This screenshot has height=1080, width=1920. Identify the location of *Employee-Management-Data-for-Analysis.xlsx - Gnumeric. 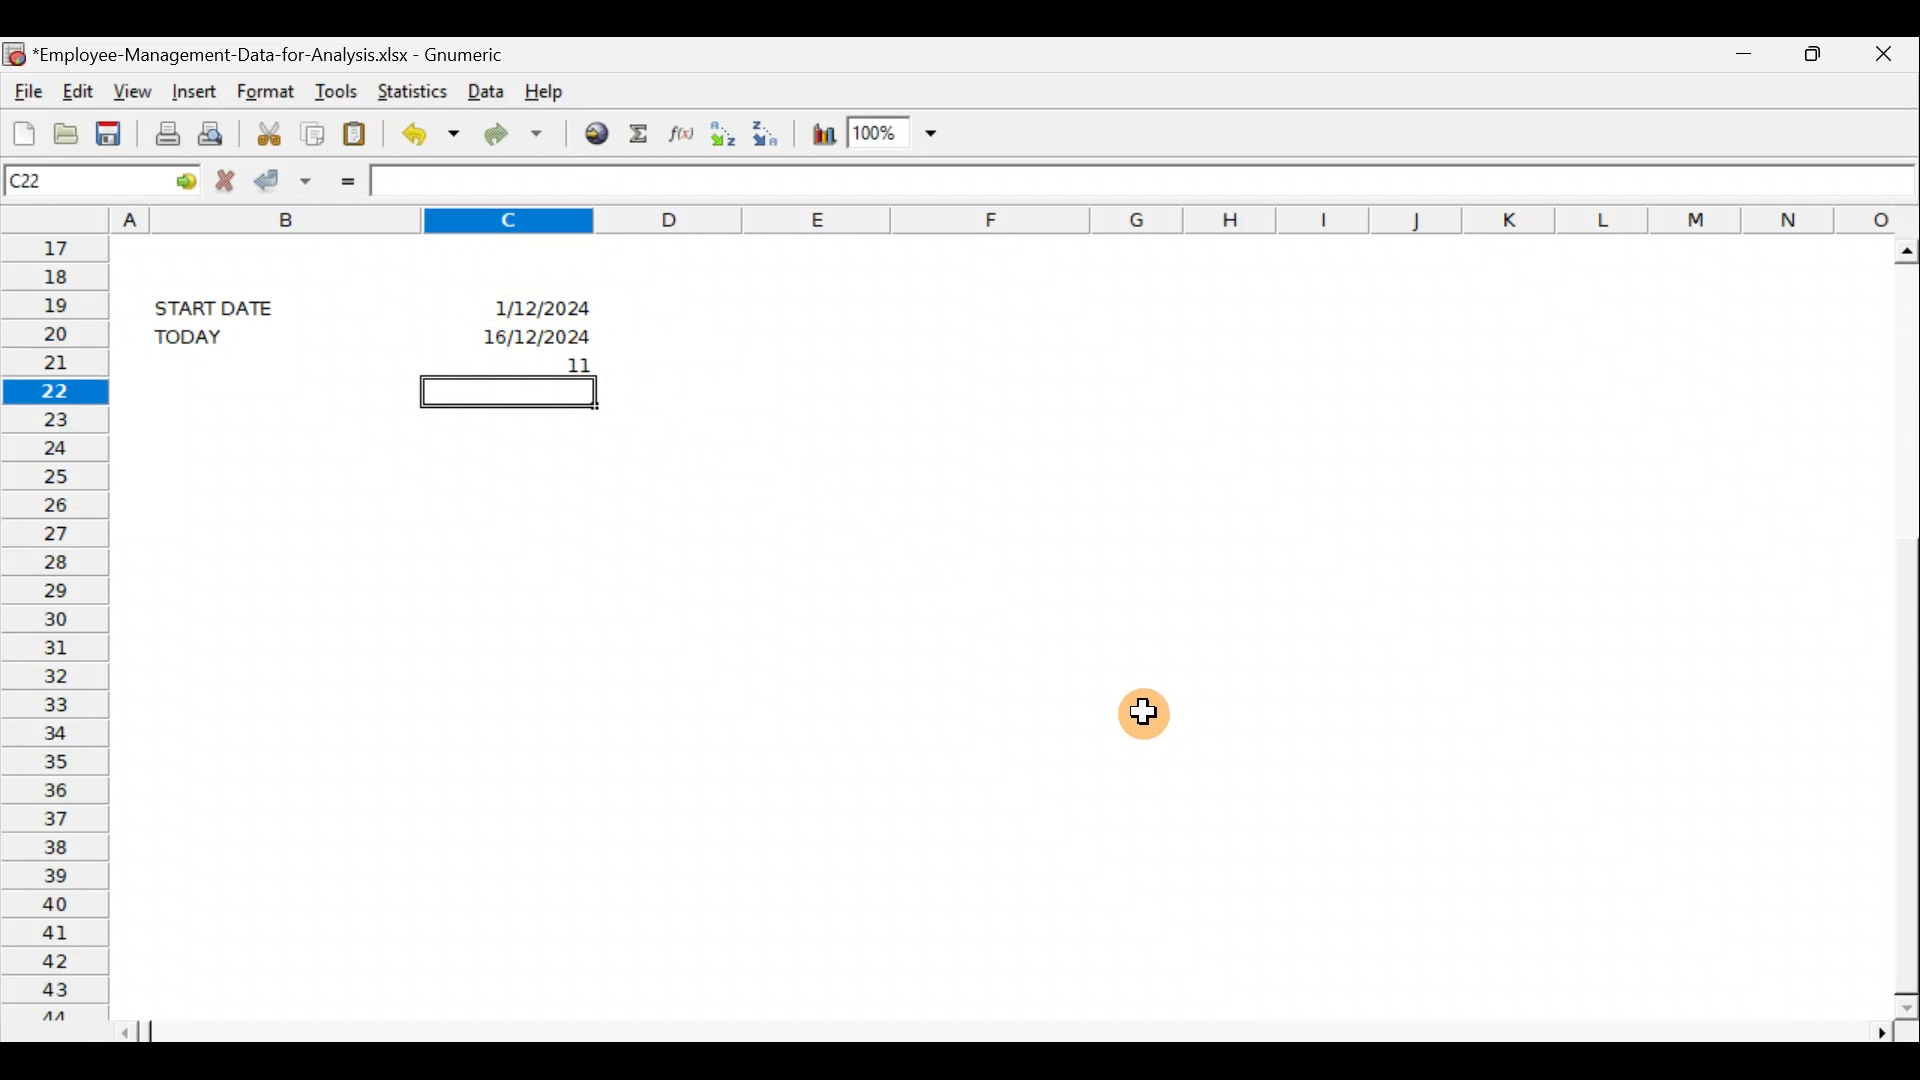
(271, 56).